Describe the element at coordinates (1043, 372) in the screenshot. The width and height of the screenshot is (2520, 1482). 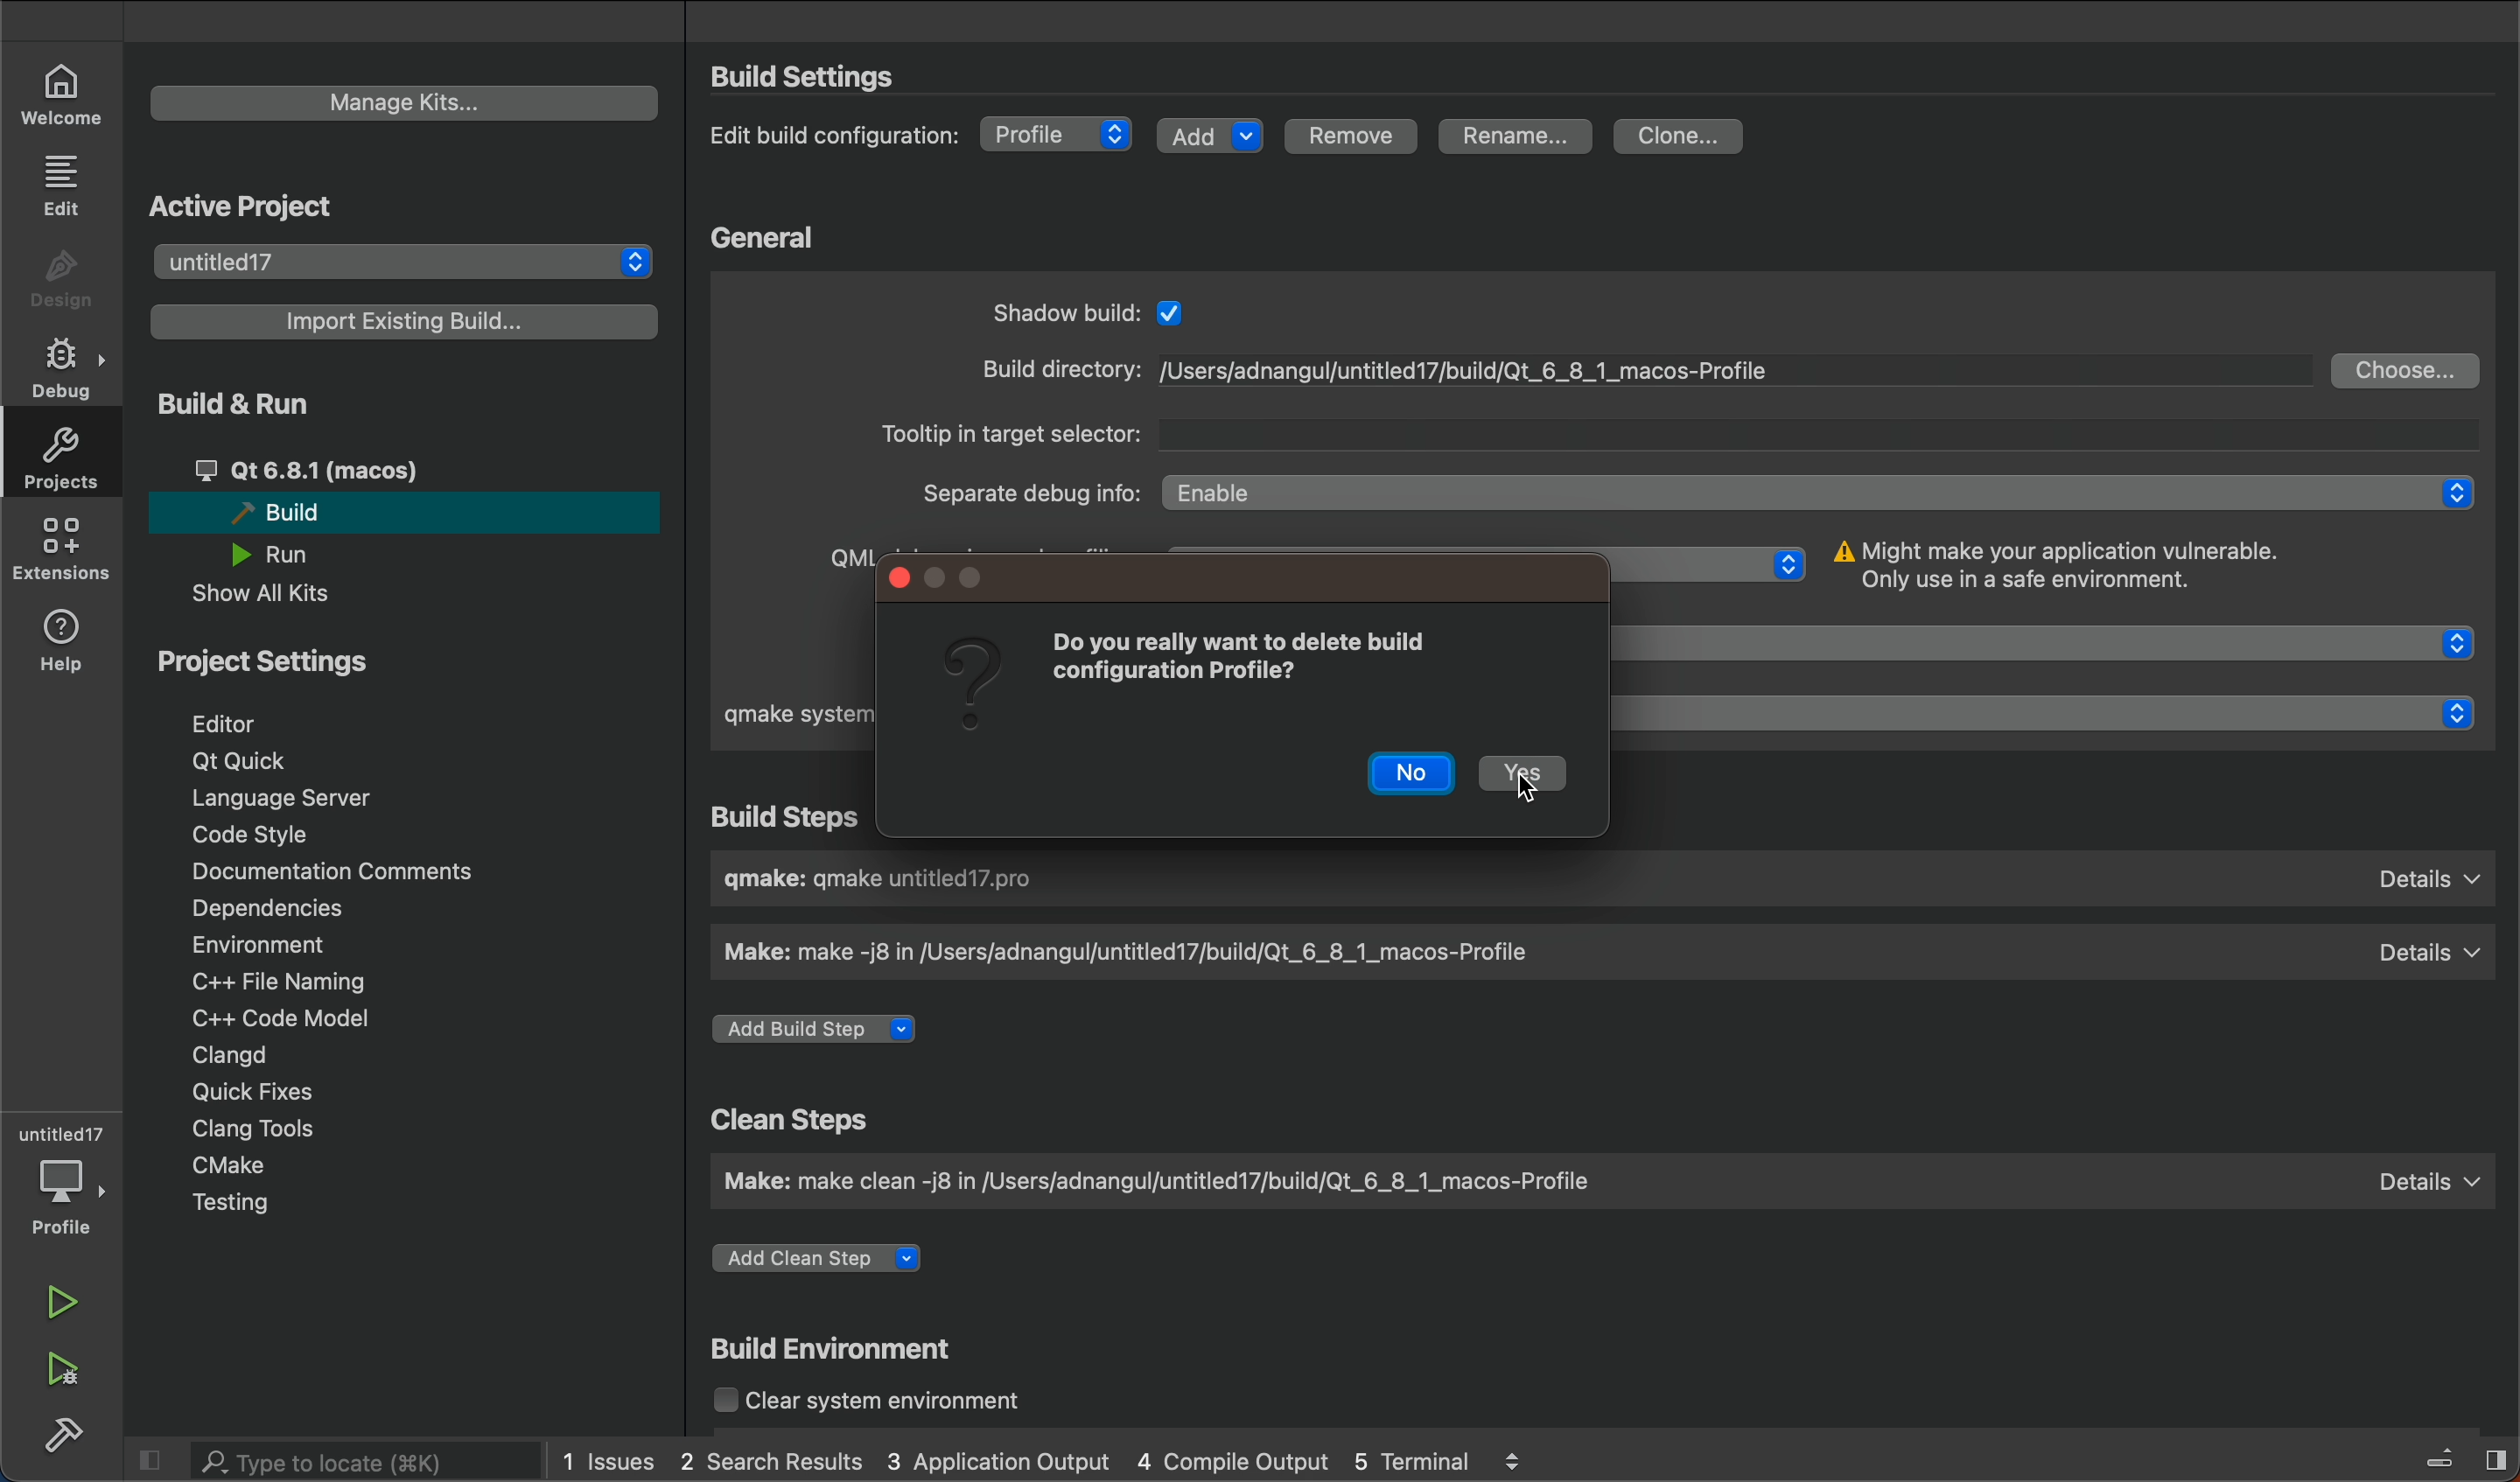
I see `build directory` at that location.